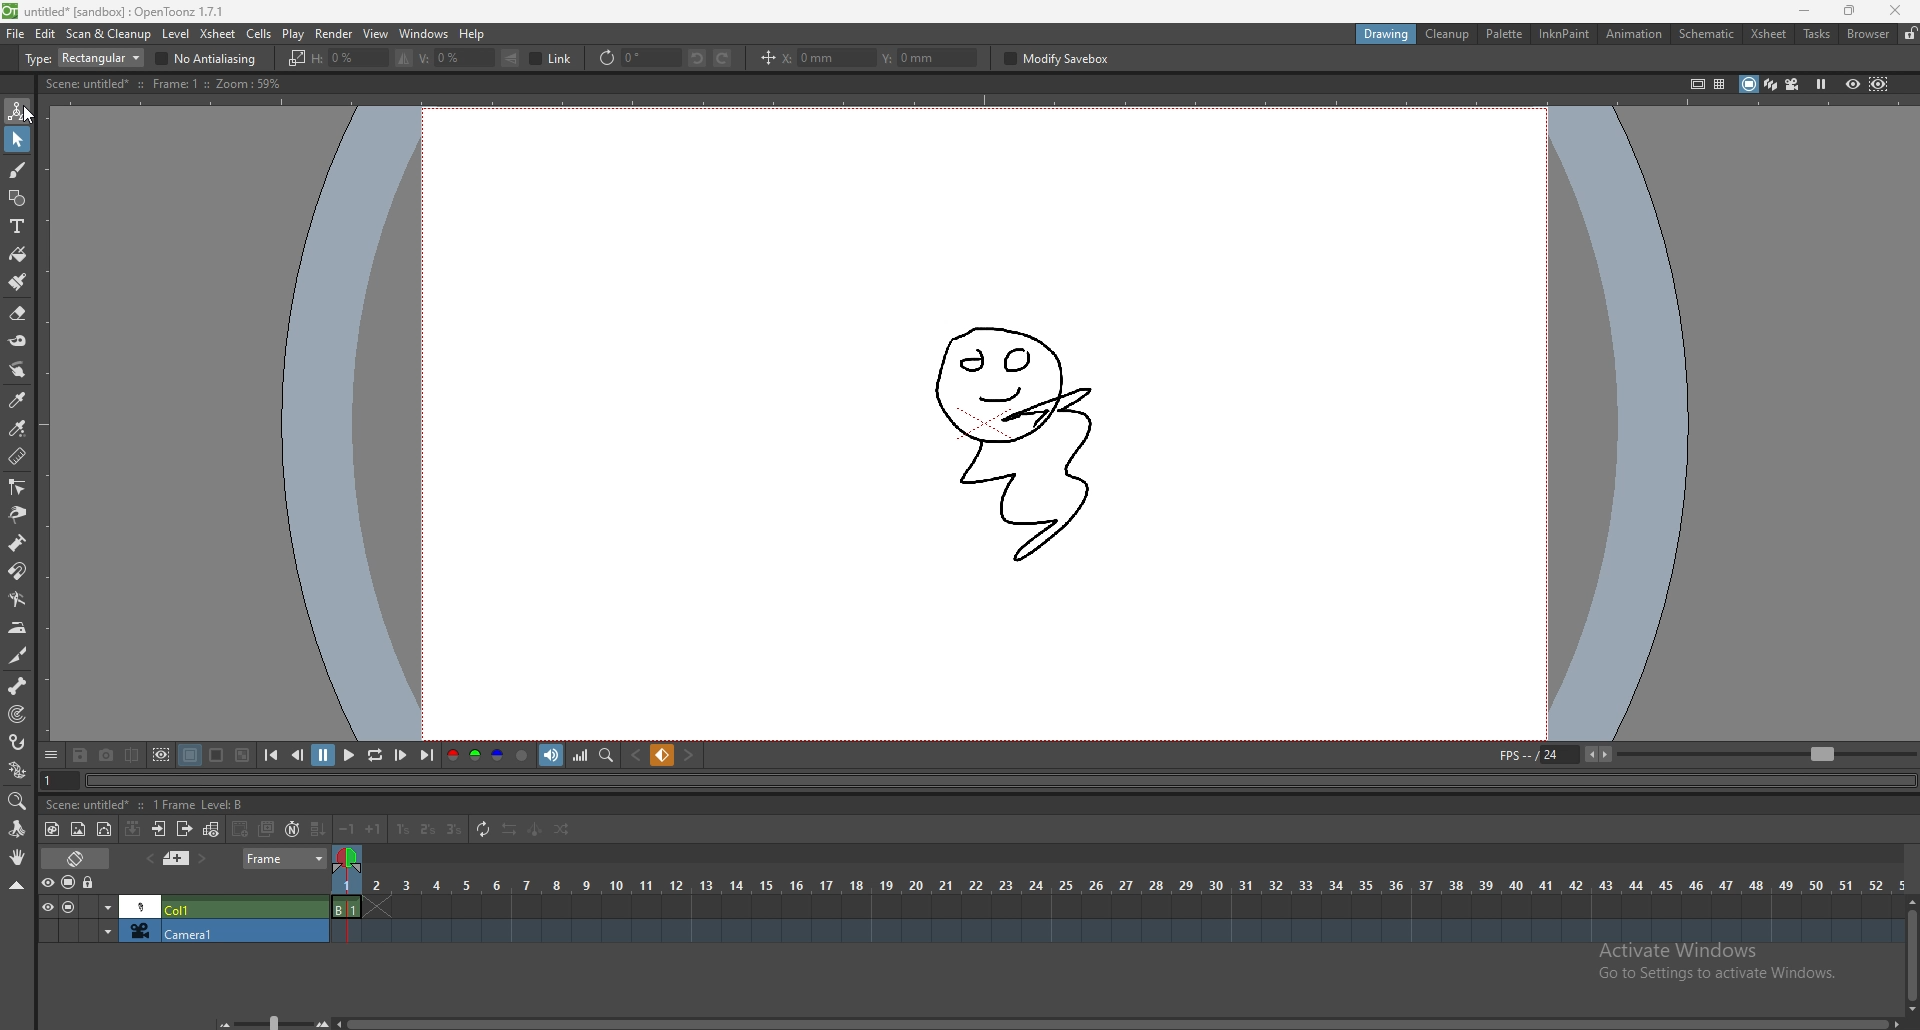 This screenshot has width=1920, height=1030. What do you see at coordinates (1564, 34) in the screenshot?
I see `inknpaint` at bounding box center [1564, 34].